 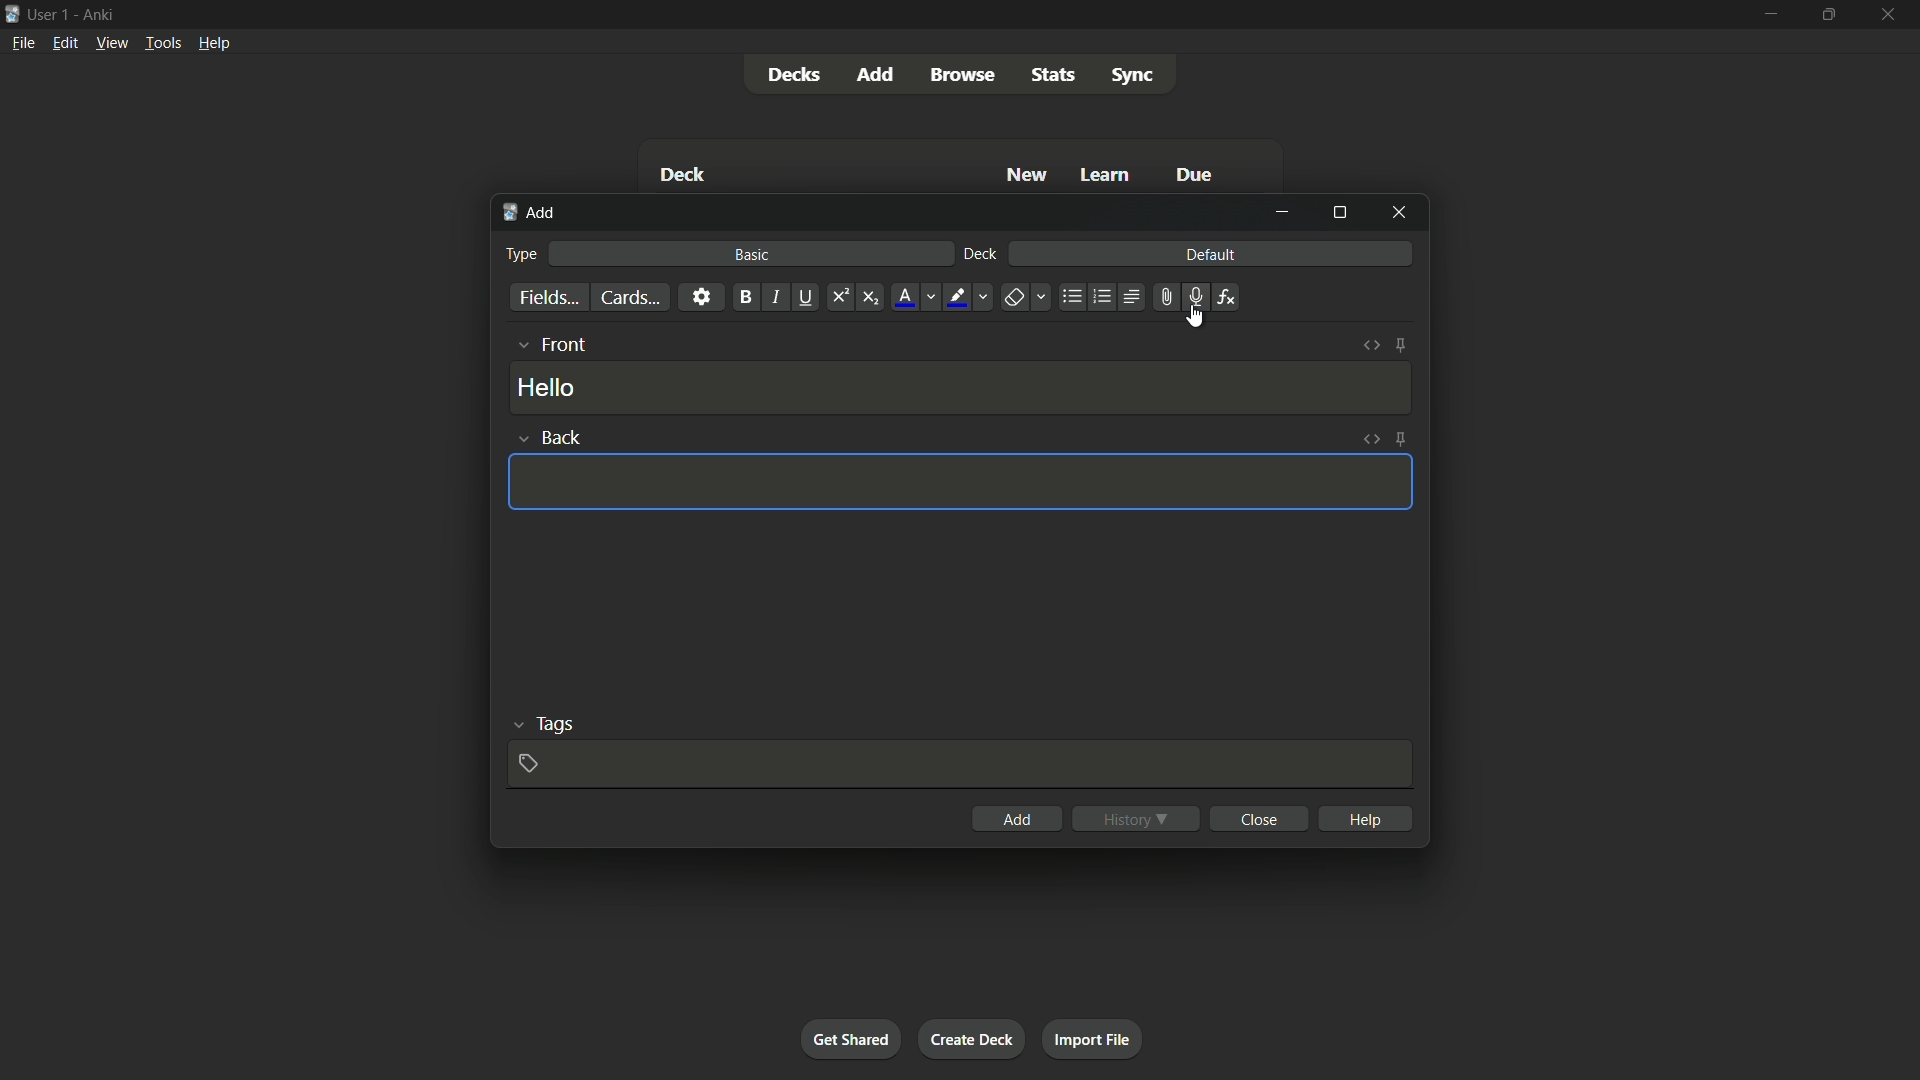 What do you see at coordinates (795, 76) in the screenshot?
I see `decks` at bounding box center [795, 76].